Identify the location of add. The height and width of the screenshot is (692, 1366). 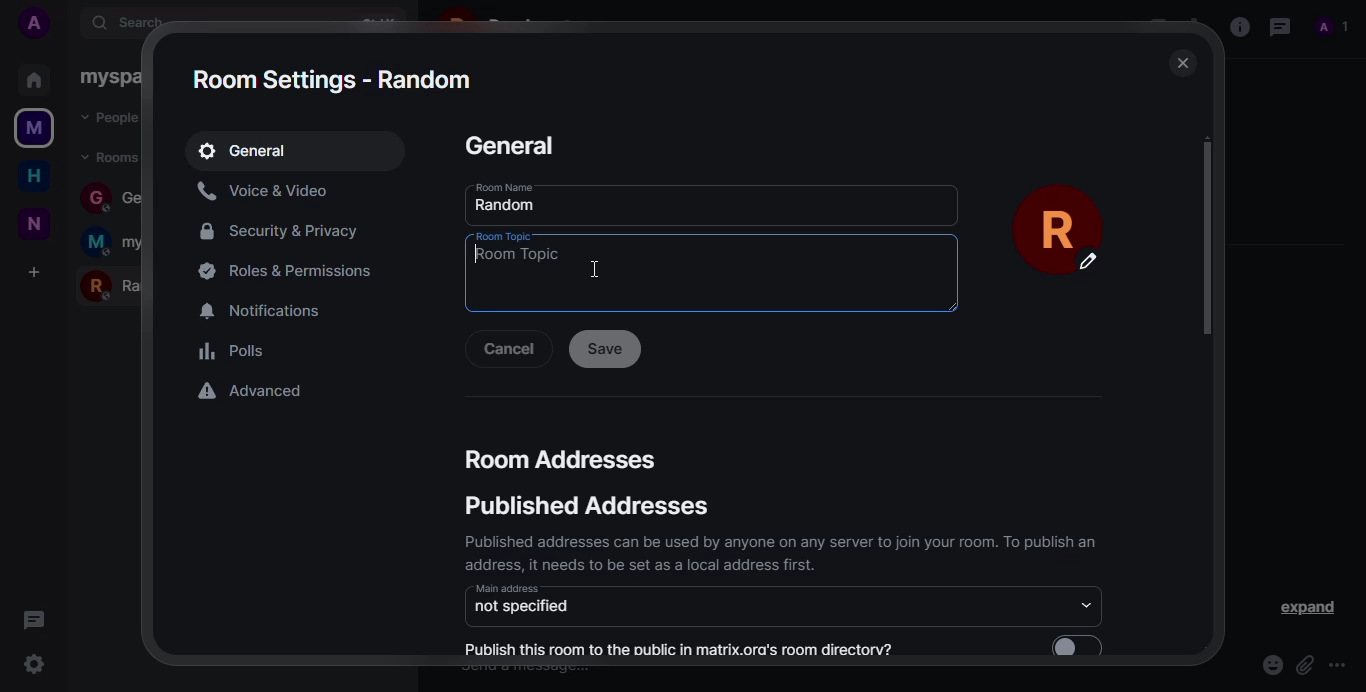
(35, 271).